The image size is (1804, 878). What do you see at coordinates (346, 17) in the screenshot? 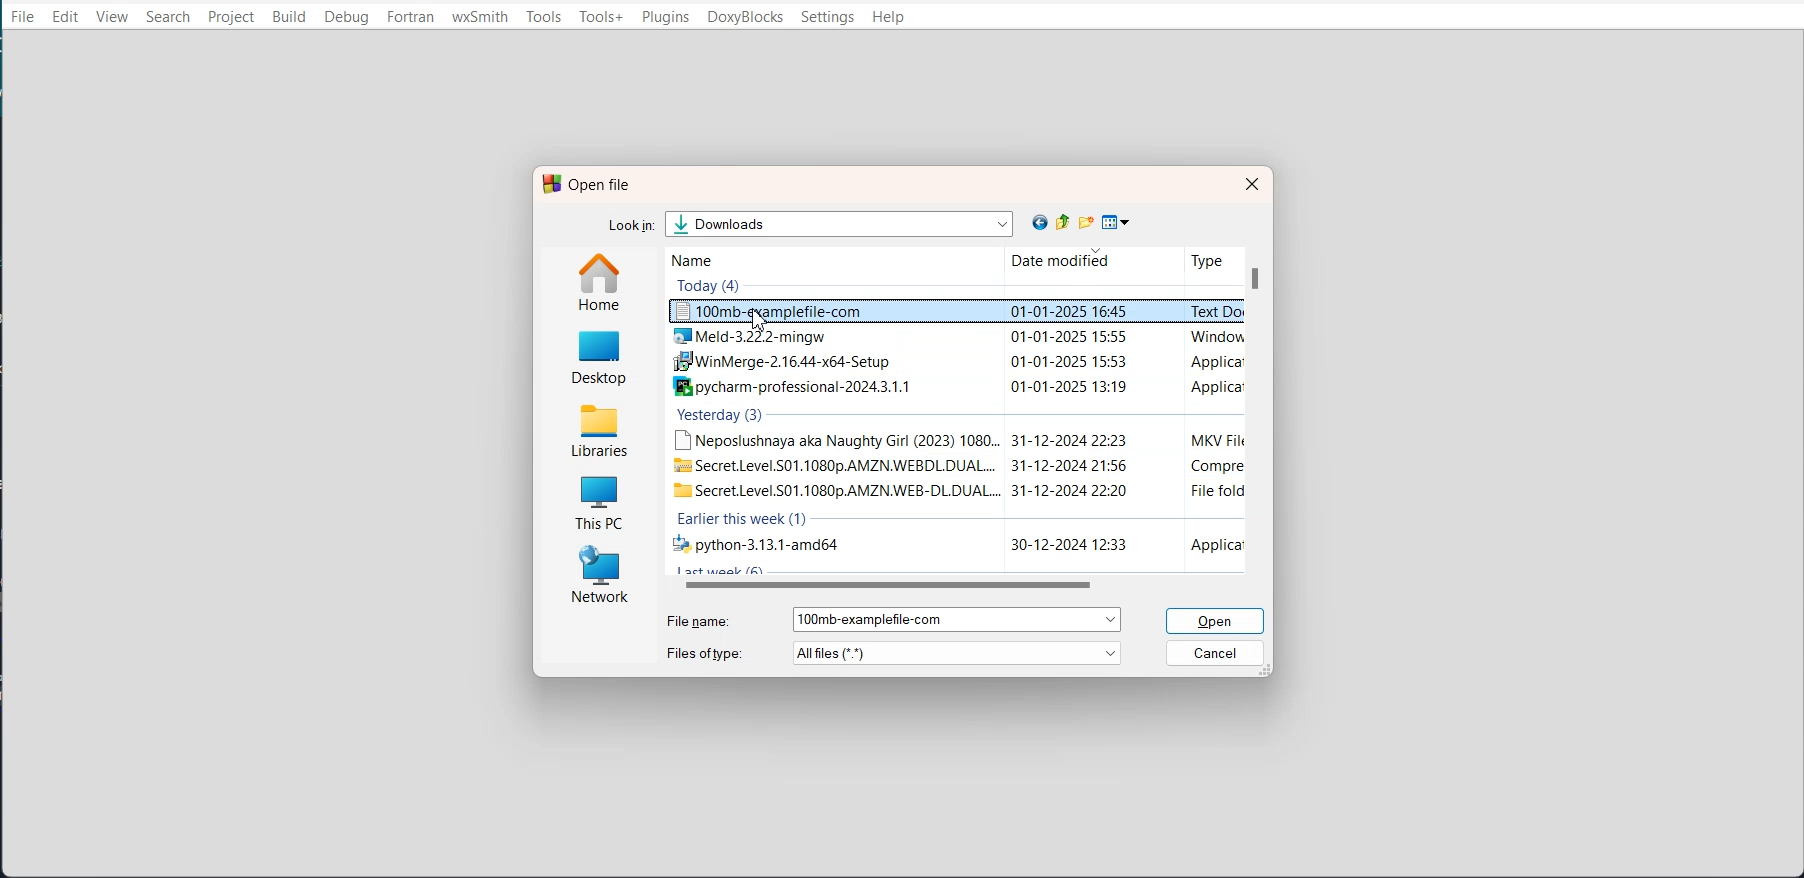
I see `Debug` at bounding box center [346, 17].